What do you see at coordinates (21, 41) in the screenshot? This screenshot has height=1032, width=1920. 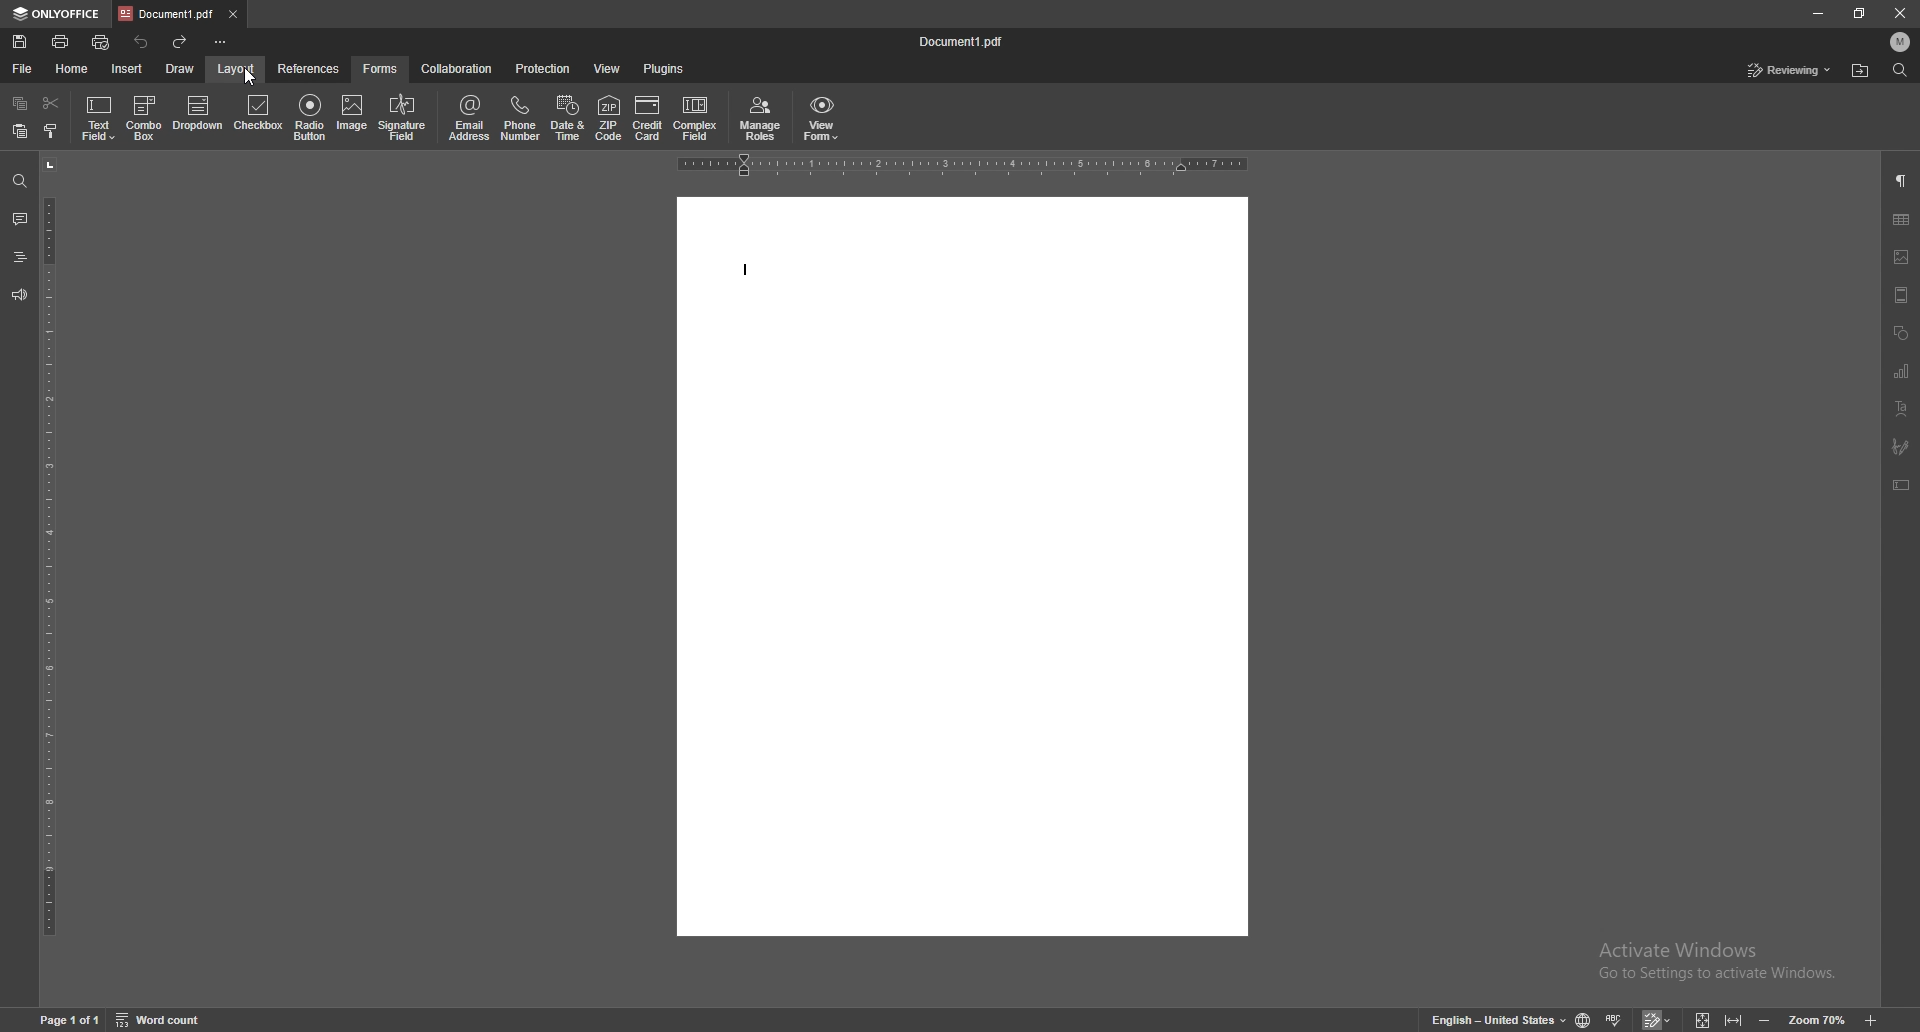 I see `save` at bounding box center [21, 41].